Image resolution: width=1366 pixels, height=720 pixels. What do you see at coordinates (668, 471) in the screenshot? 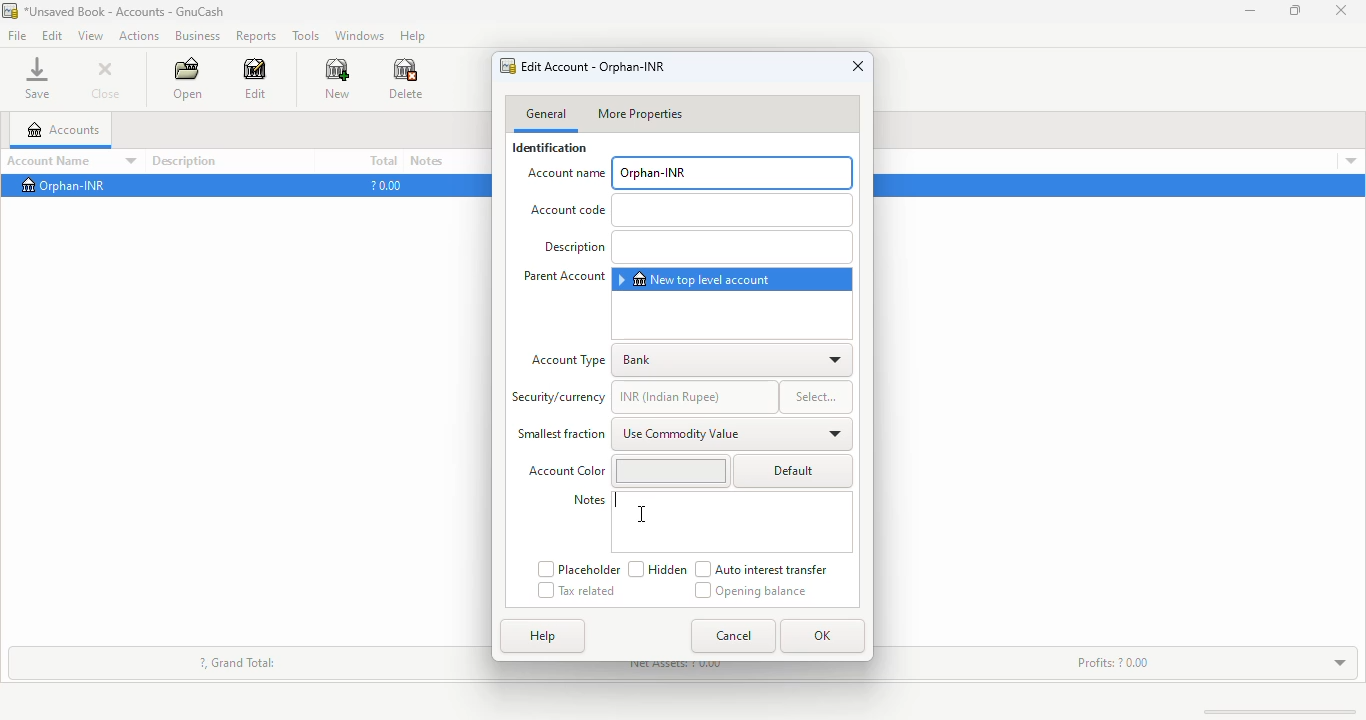
I see `change account color` at bounding box center [668, 471].